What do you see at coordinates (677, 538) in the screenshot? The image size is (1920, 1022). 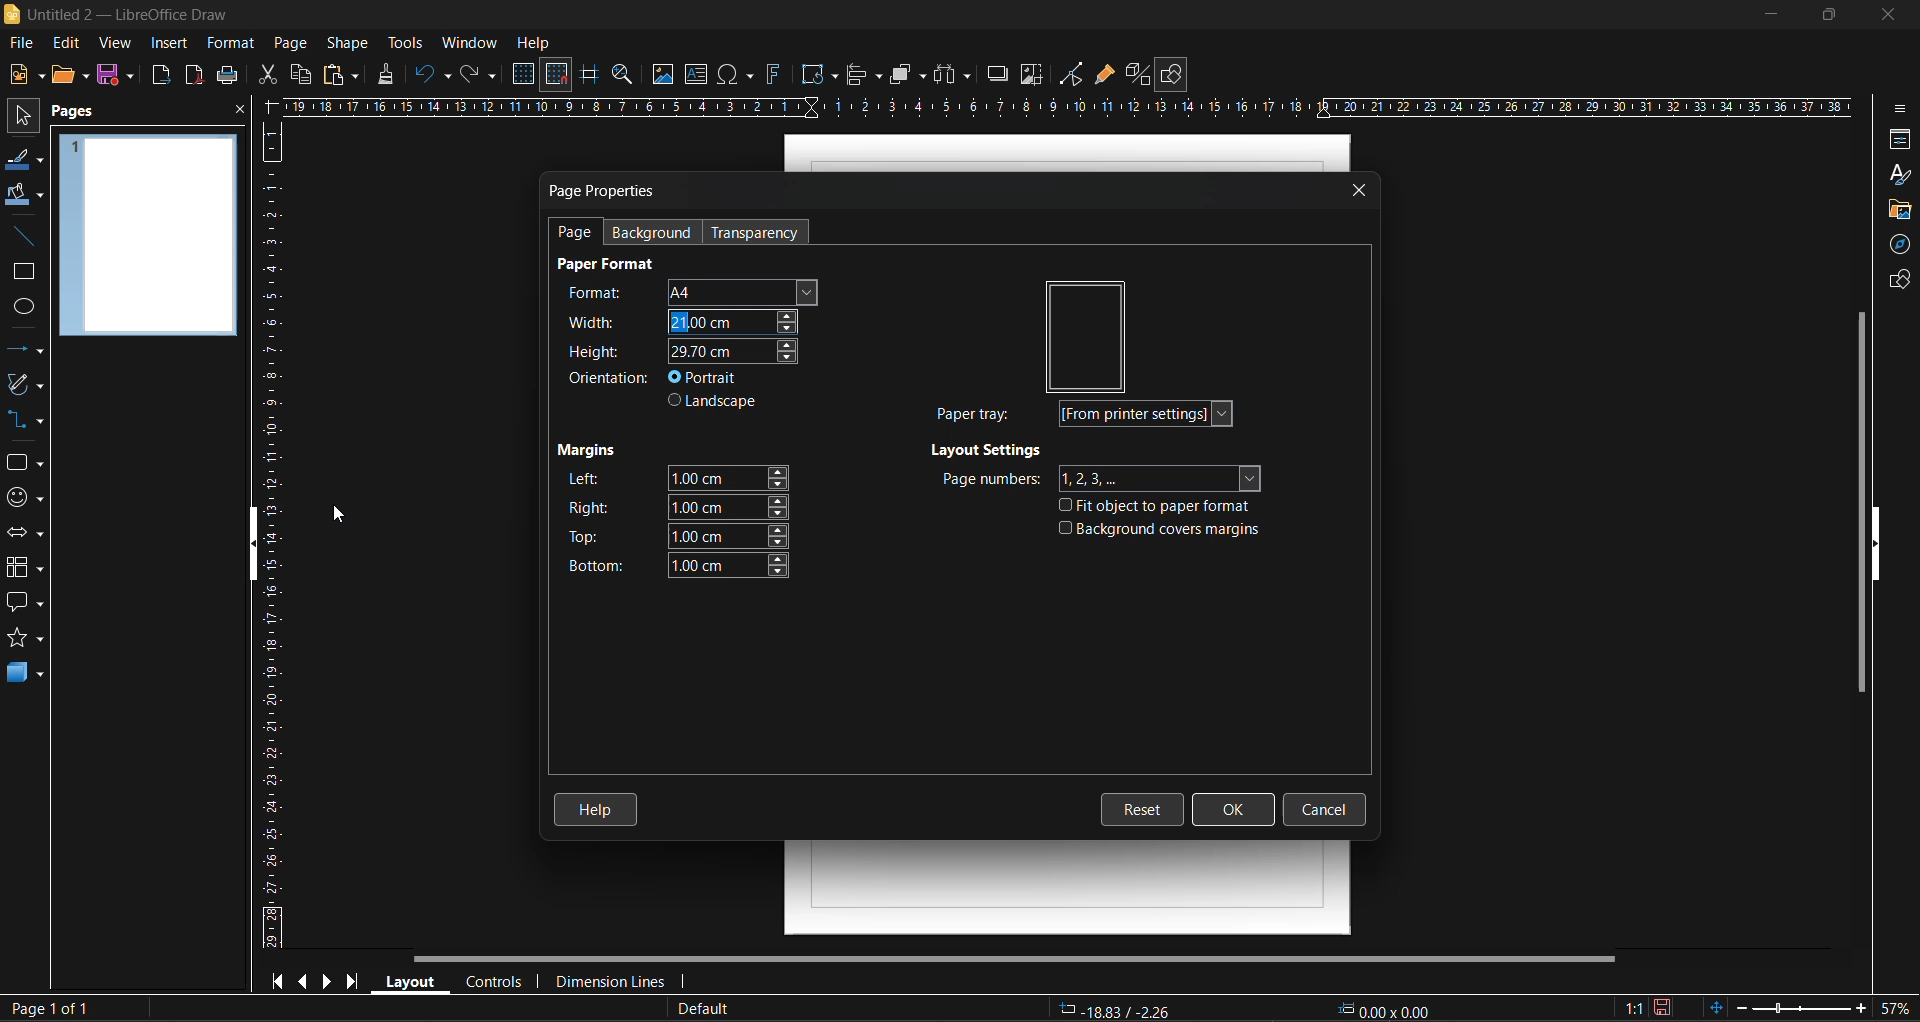 I see `top` at bounding box center [677, 538].